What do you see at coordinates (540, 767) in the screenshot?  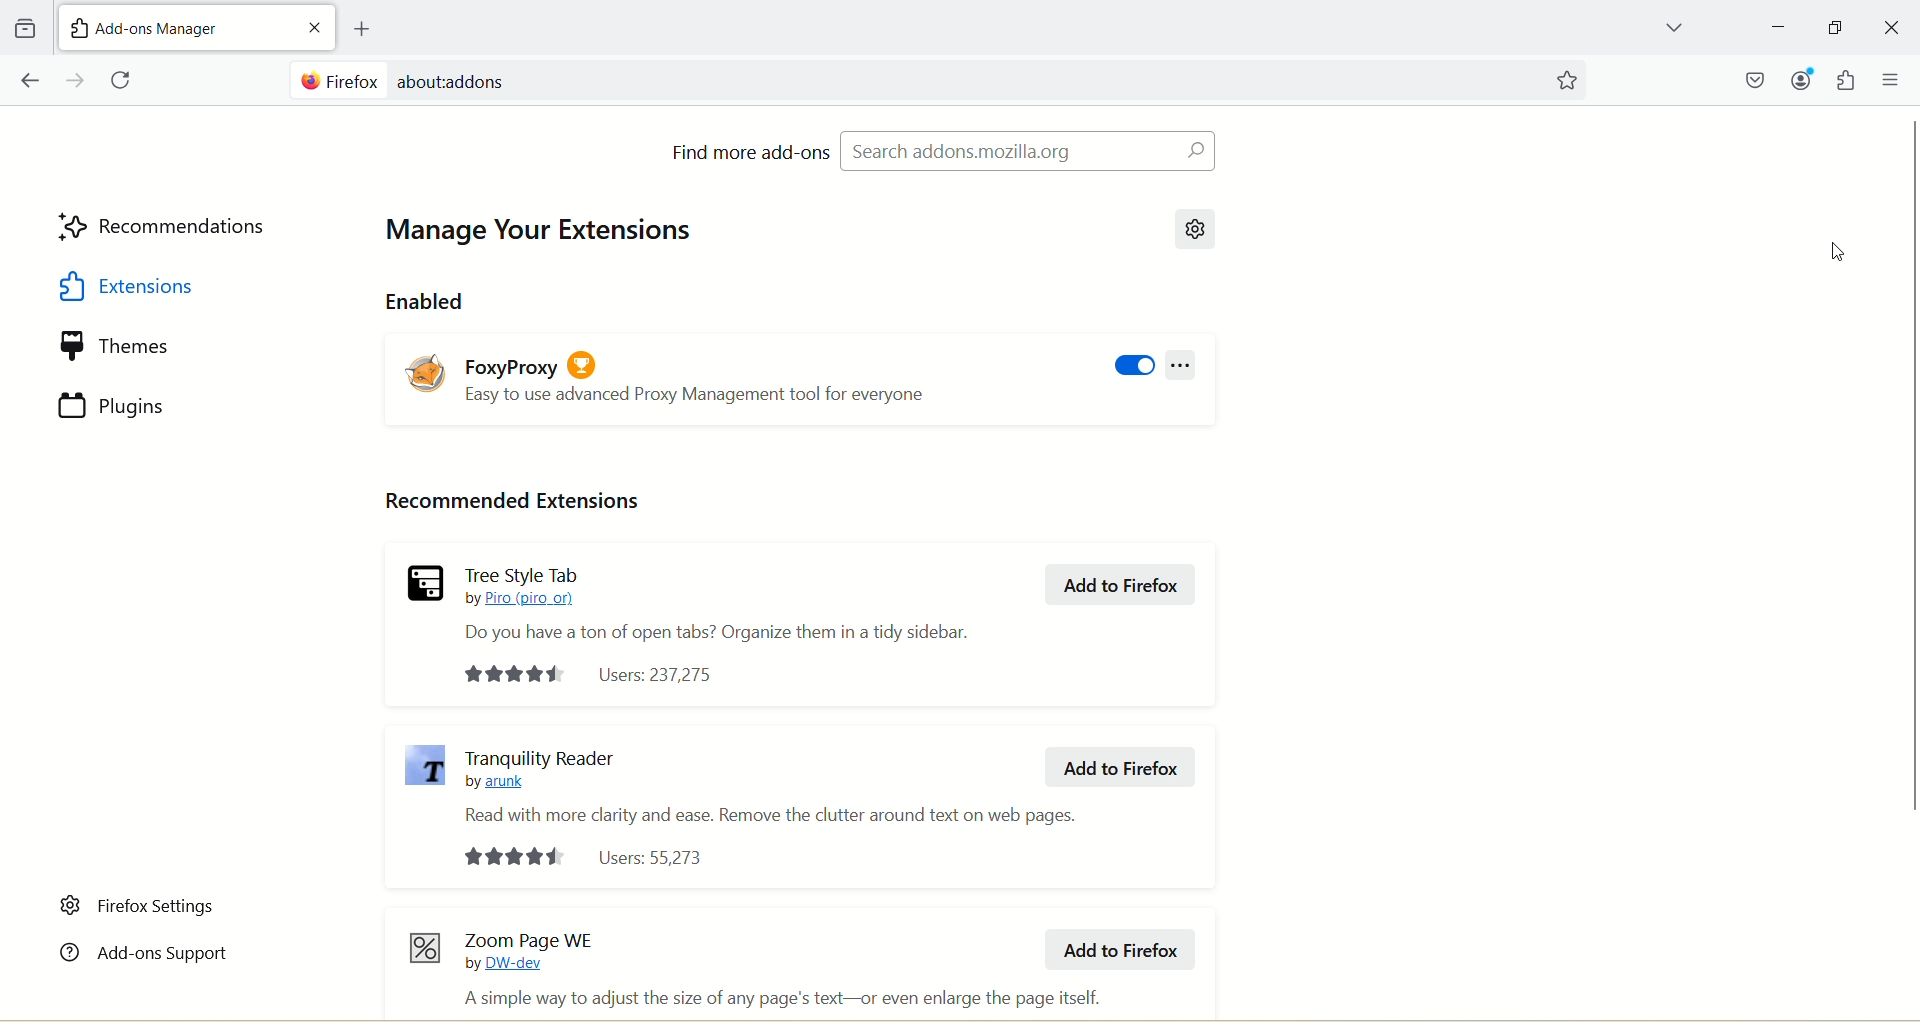 I see `oT Tranquility Reader
by arunk` at bounding box center [540, 767].